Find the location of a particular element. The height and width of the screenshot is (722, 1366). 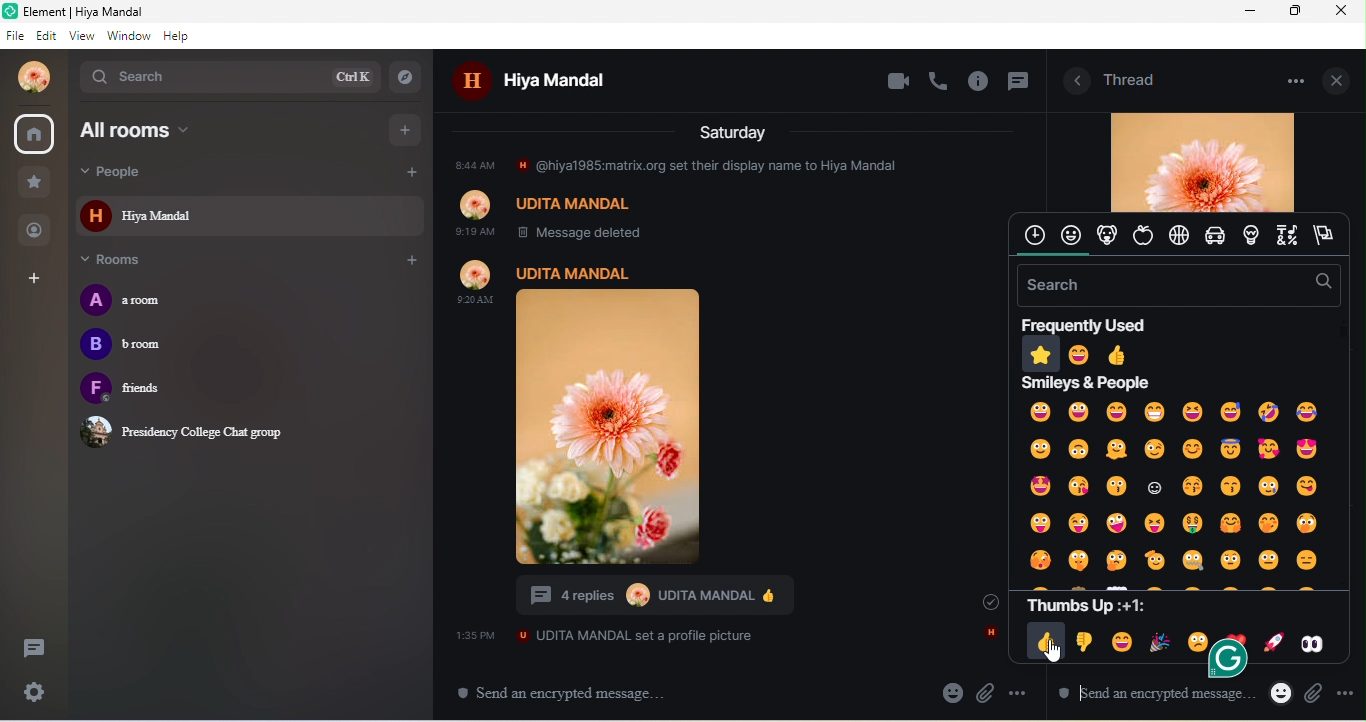

rooms is located at coordinates (123, 261).